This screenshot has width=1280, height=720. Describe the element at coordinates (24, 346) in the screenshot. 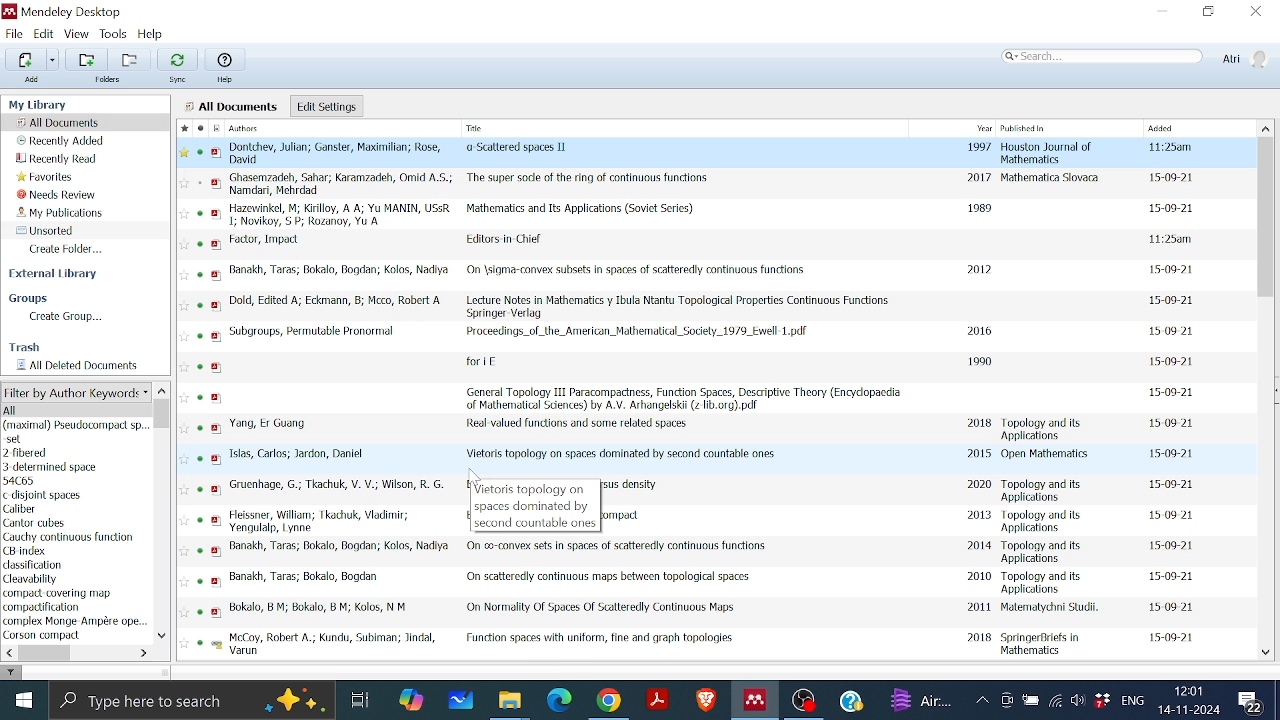

I see `Trash` at that location.